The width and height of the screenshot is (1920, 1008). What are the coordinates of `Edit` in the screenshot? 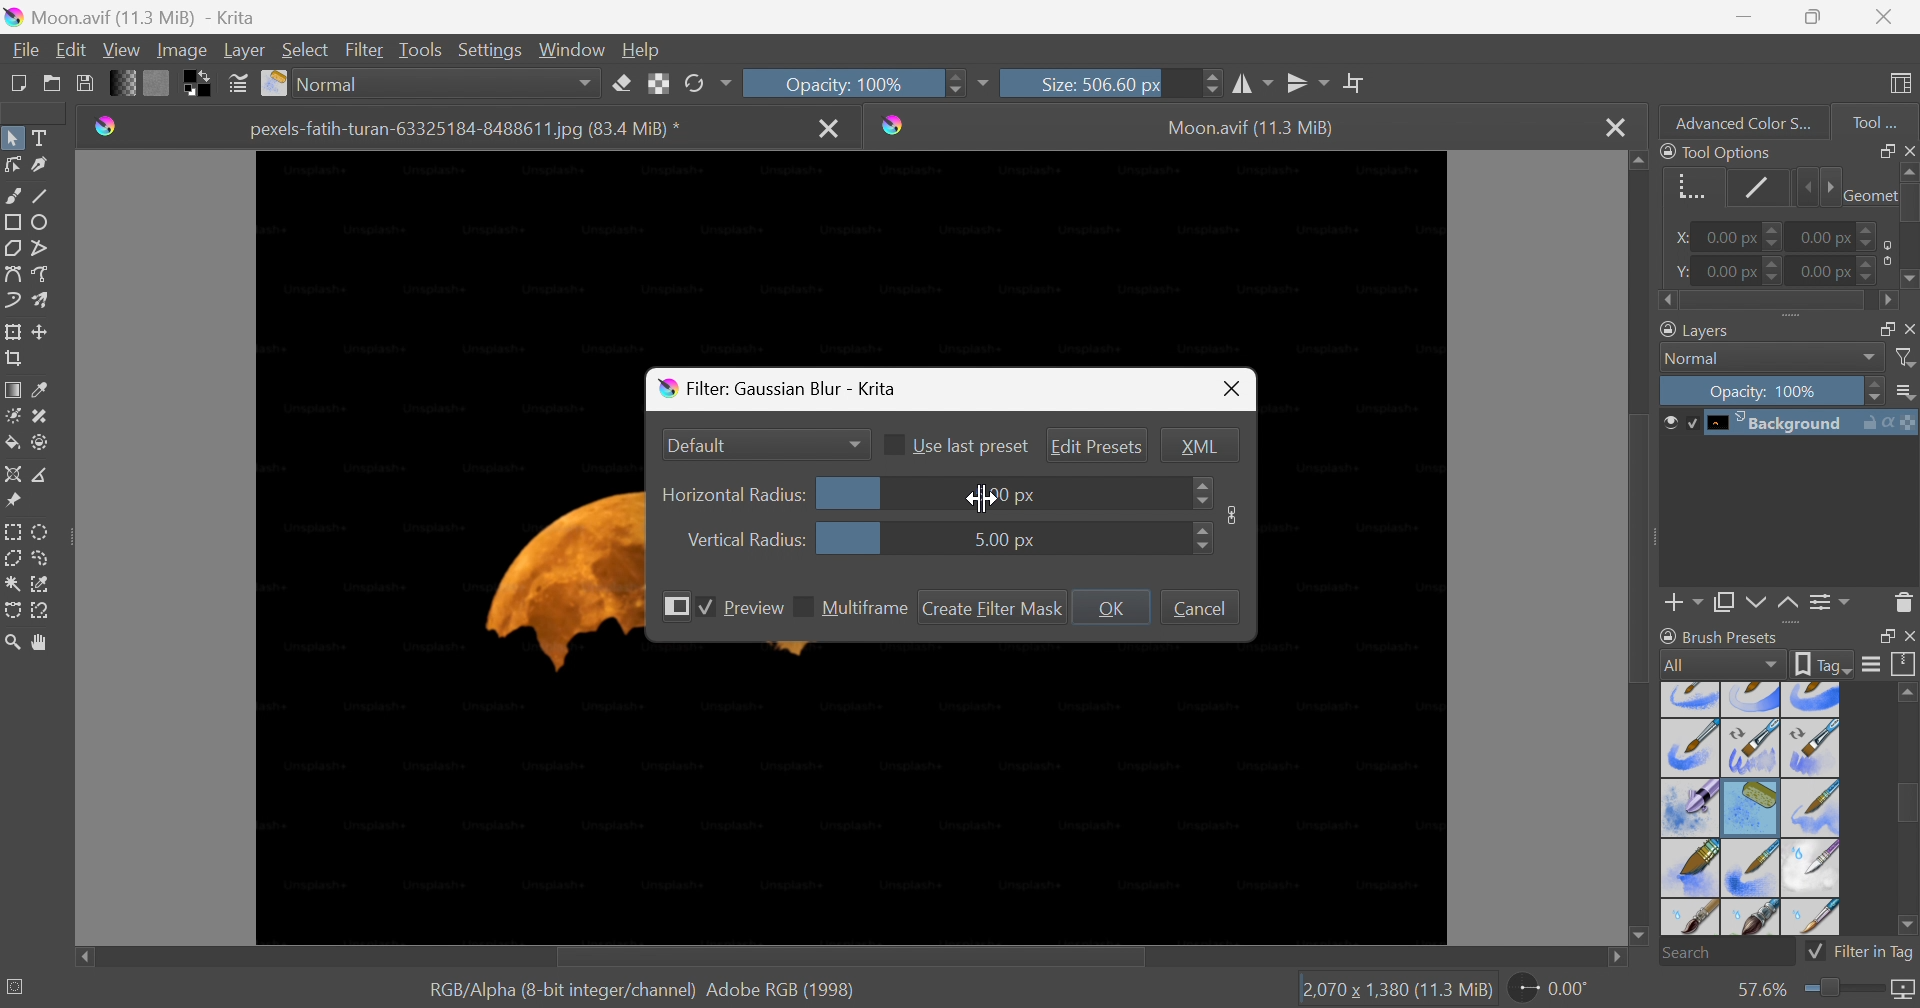 It's located at (72, 49).